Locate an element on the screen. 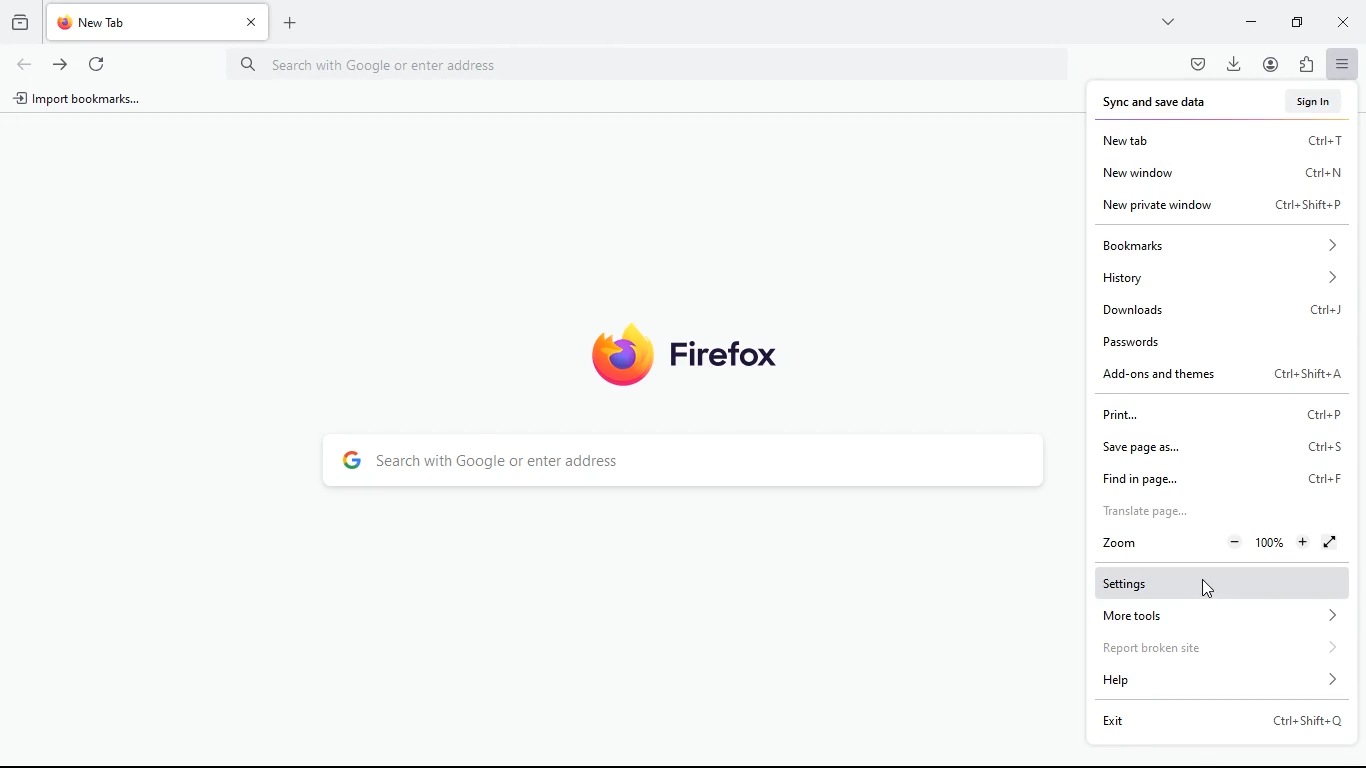 The width and height of the screenshot is (1366, 768). help is located at coordinates (1229, 680).